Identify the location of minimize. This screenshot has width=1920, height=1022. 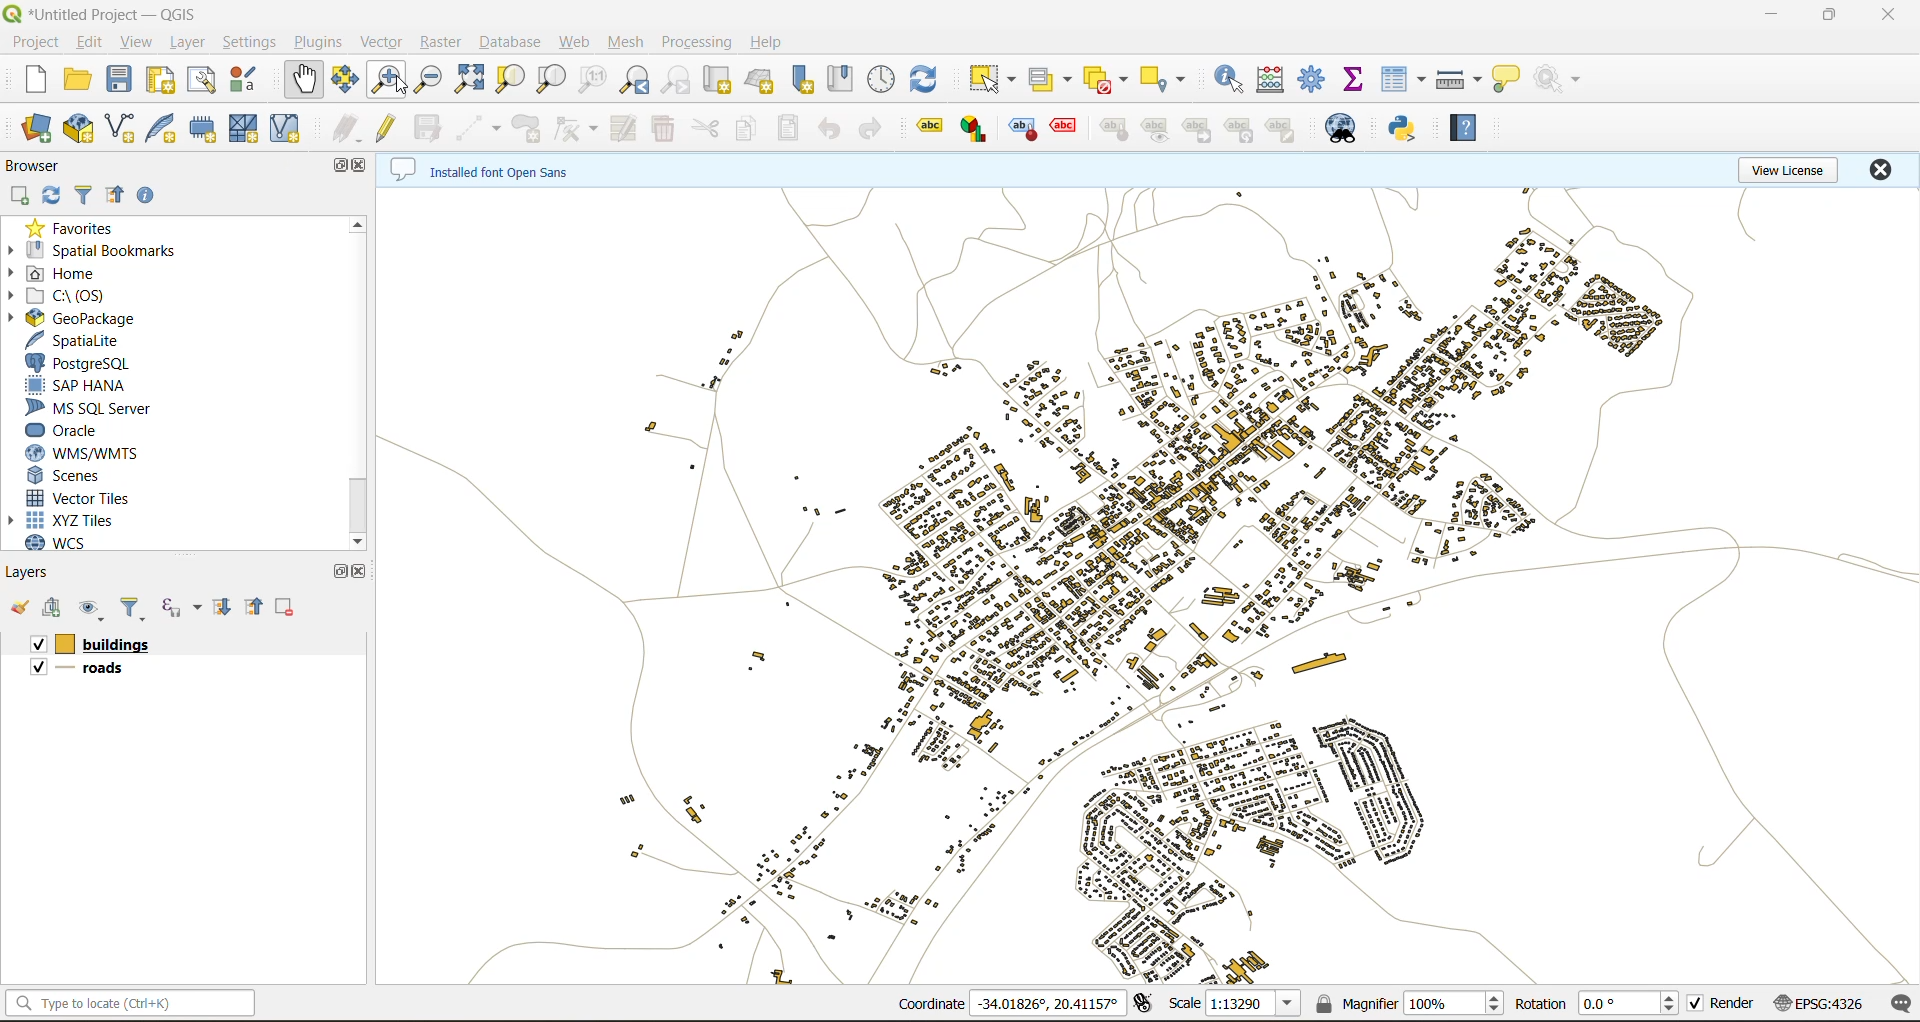
(1770, 20).